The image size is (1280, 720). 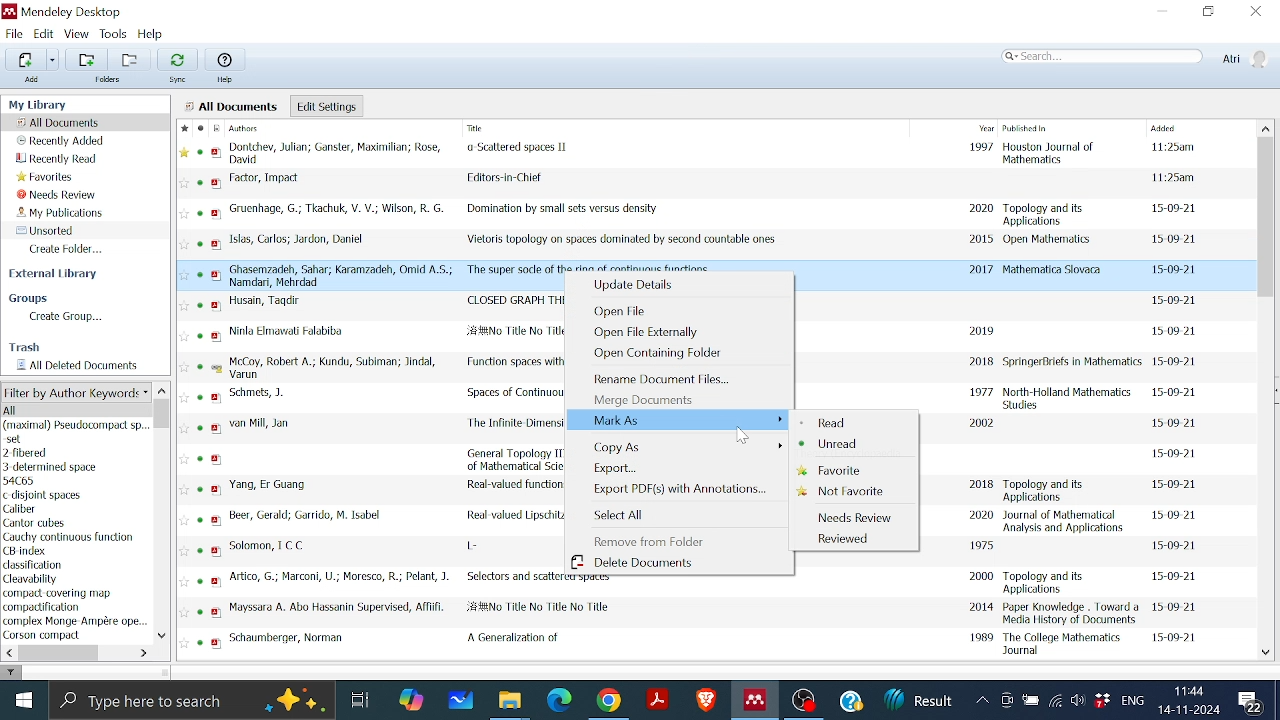 I want to click on Favorite, so click(x=857, y=468).